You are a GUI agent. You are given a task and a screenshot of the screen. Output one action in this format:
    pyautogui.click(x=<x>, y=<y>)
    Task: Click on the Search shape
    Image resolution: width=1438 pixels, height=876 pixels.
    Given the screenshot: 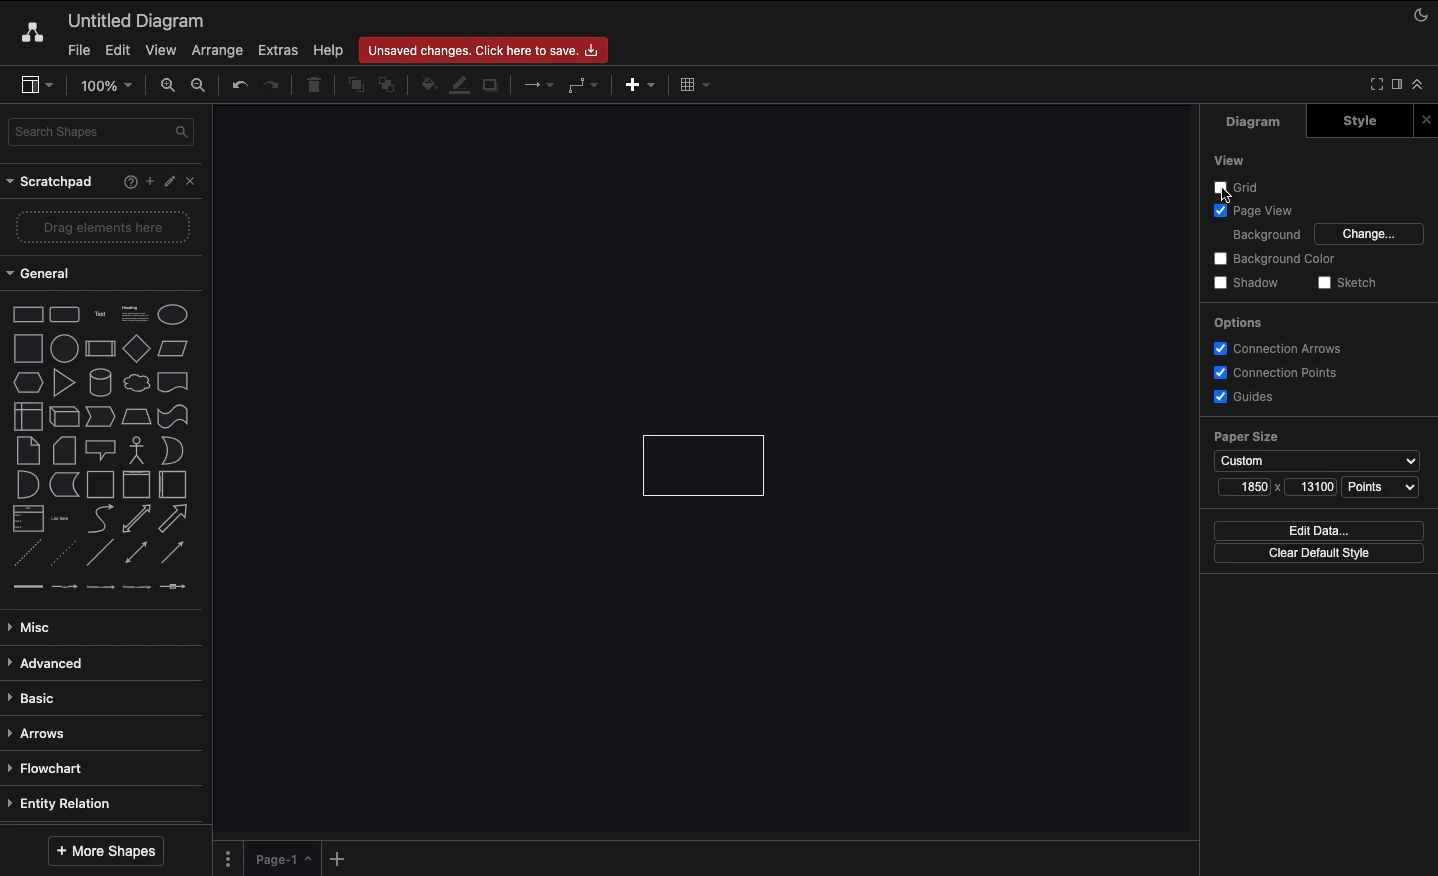 What is the action you would take?
    pyautogui.click(x=98, y=134)
    